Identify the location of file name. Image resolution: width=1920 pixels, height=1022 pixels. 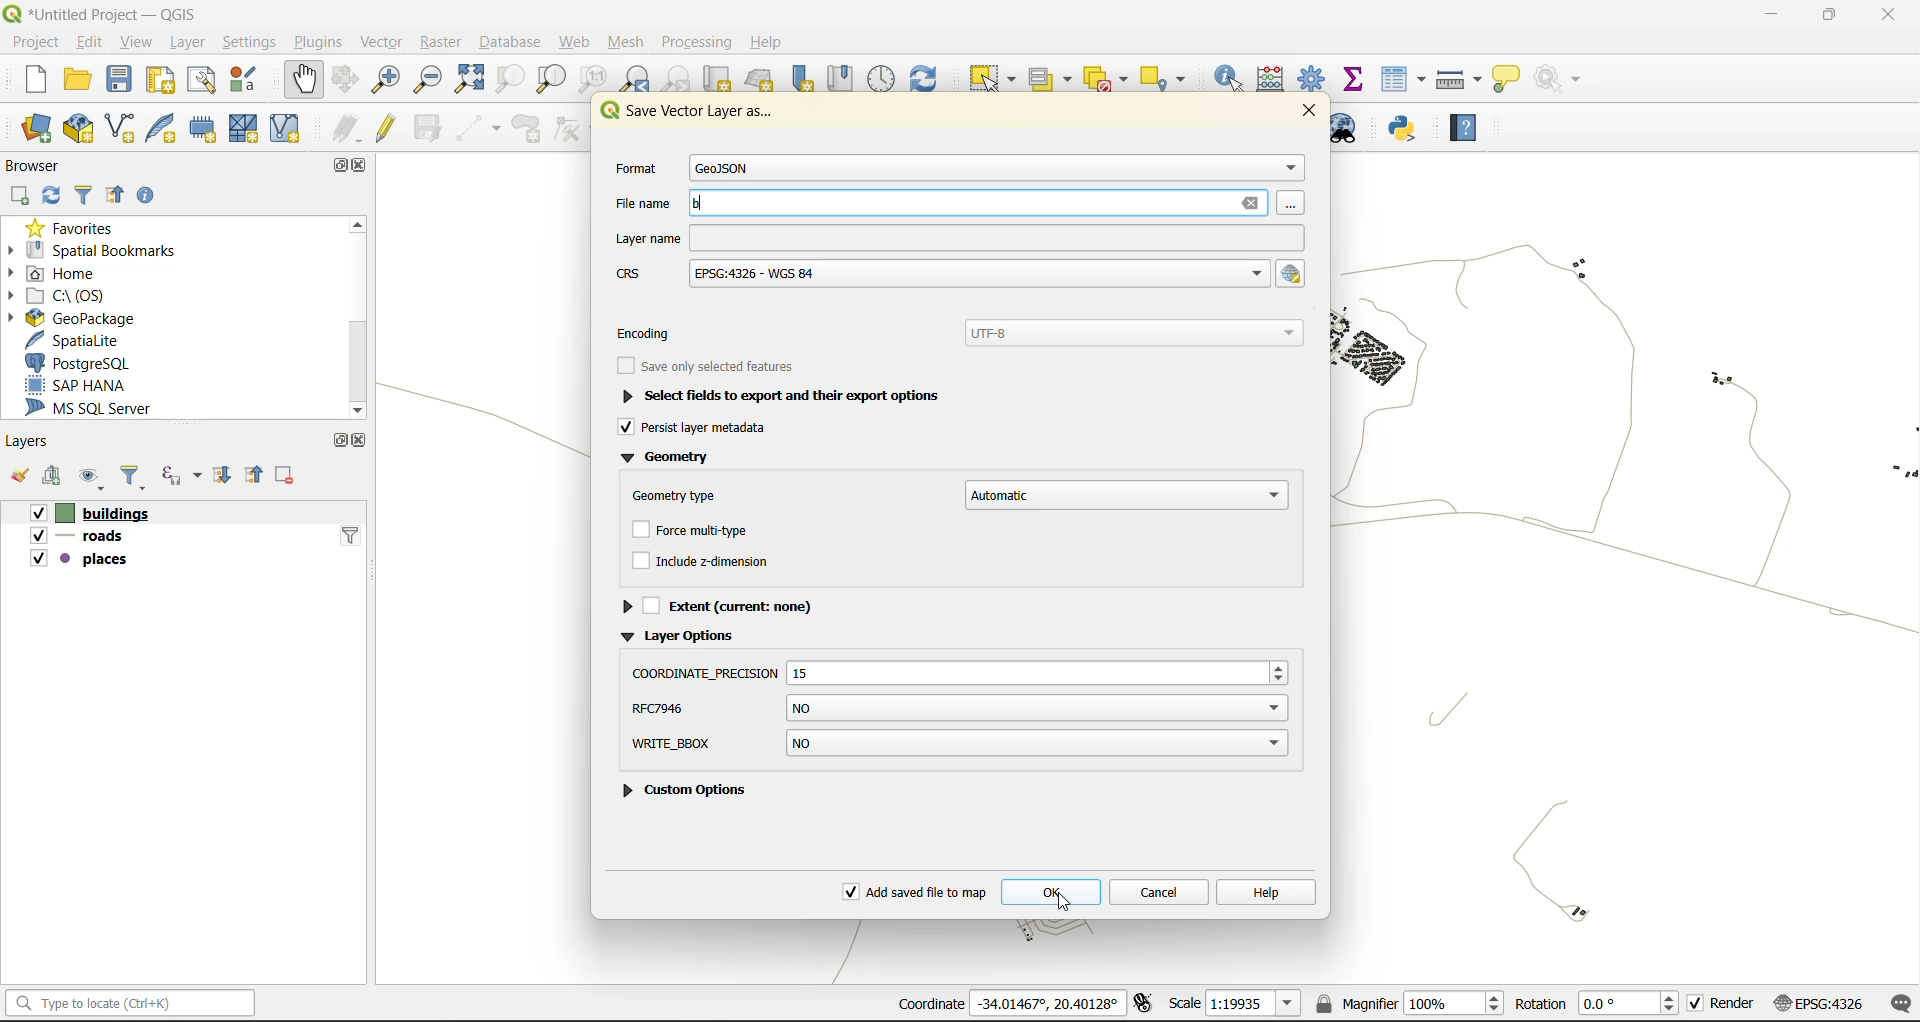
(955, 206).